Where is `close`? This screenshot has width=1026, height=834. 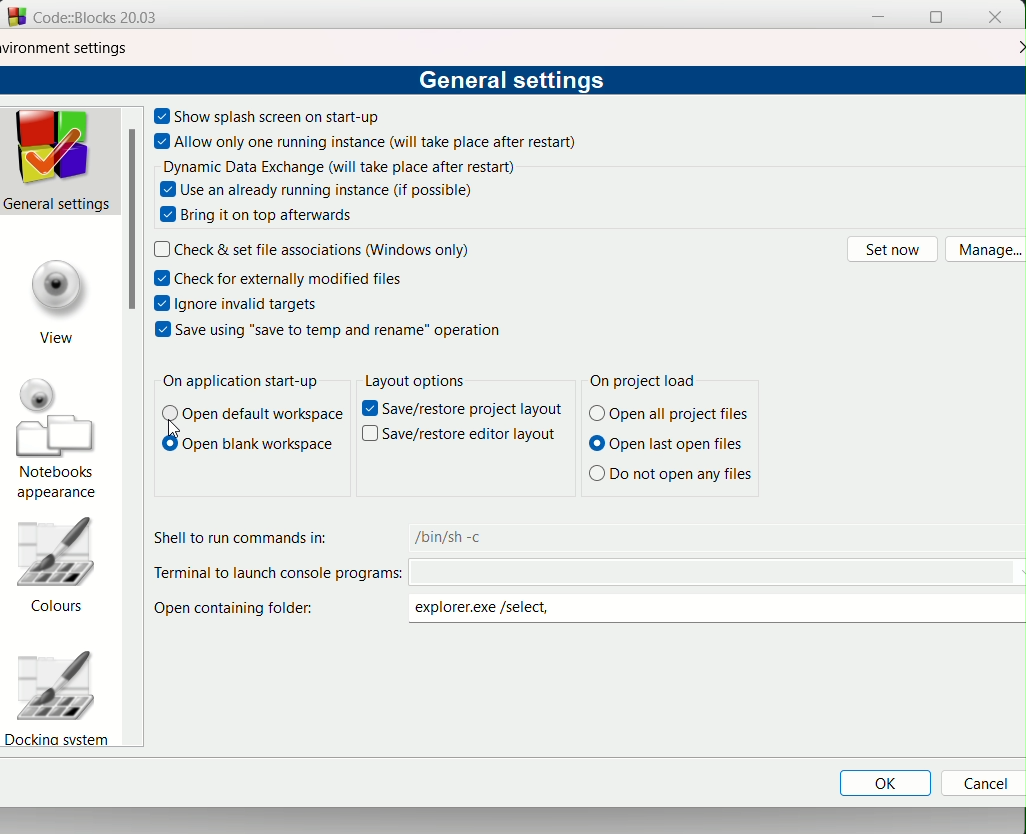
close is located at coordinates (996, 17).